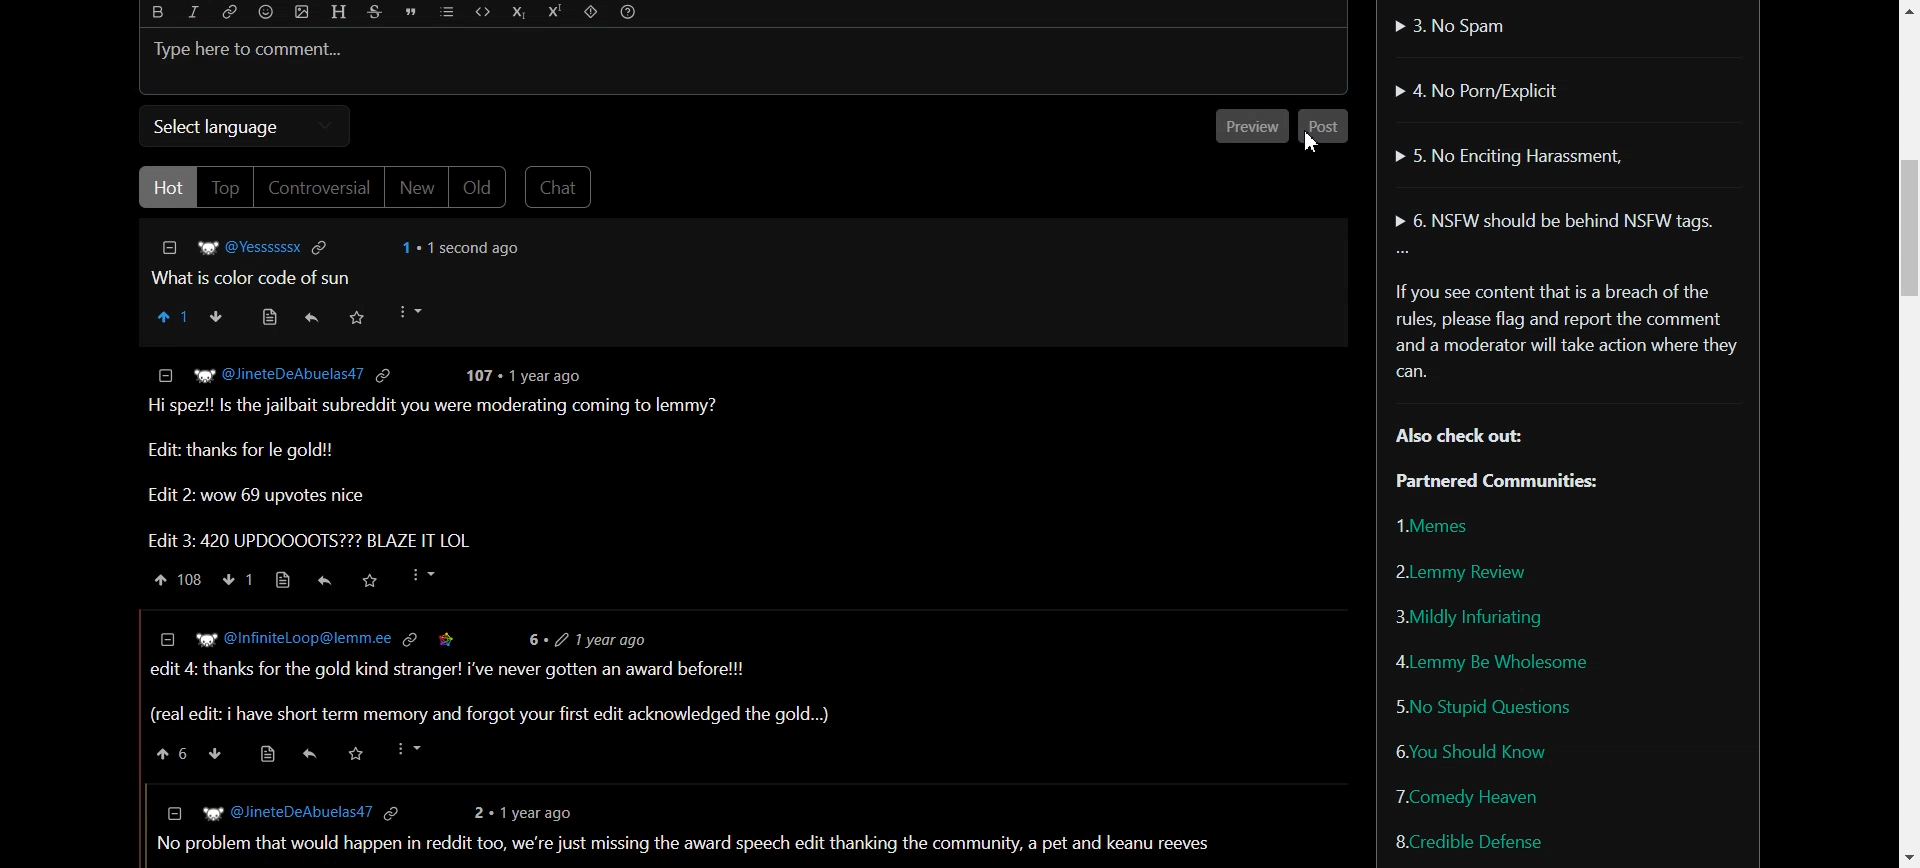 Image resolution: width=1920 pixels, height=868 pixels. What do you see at coordinates (560, 187) in the screenshot?
I see `Chat` at bounding box center [560, 187].